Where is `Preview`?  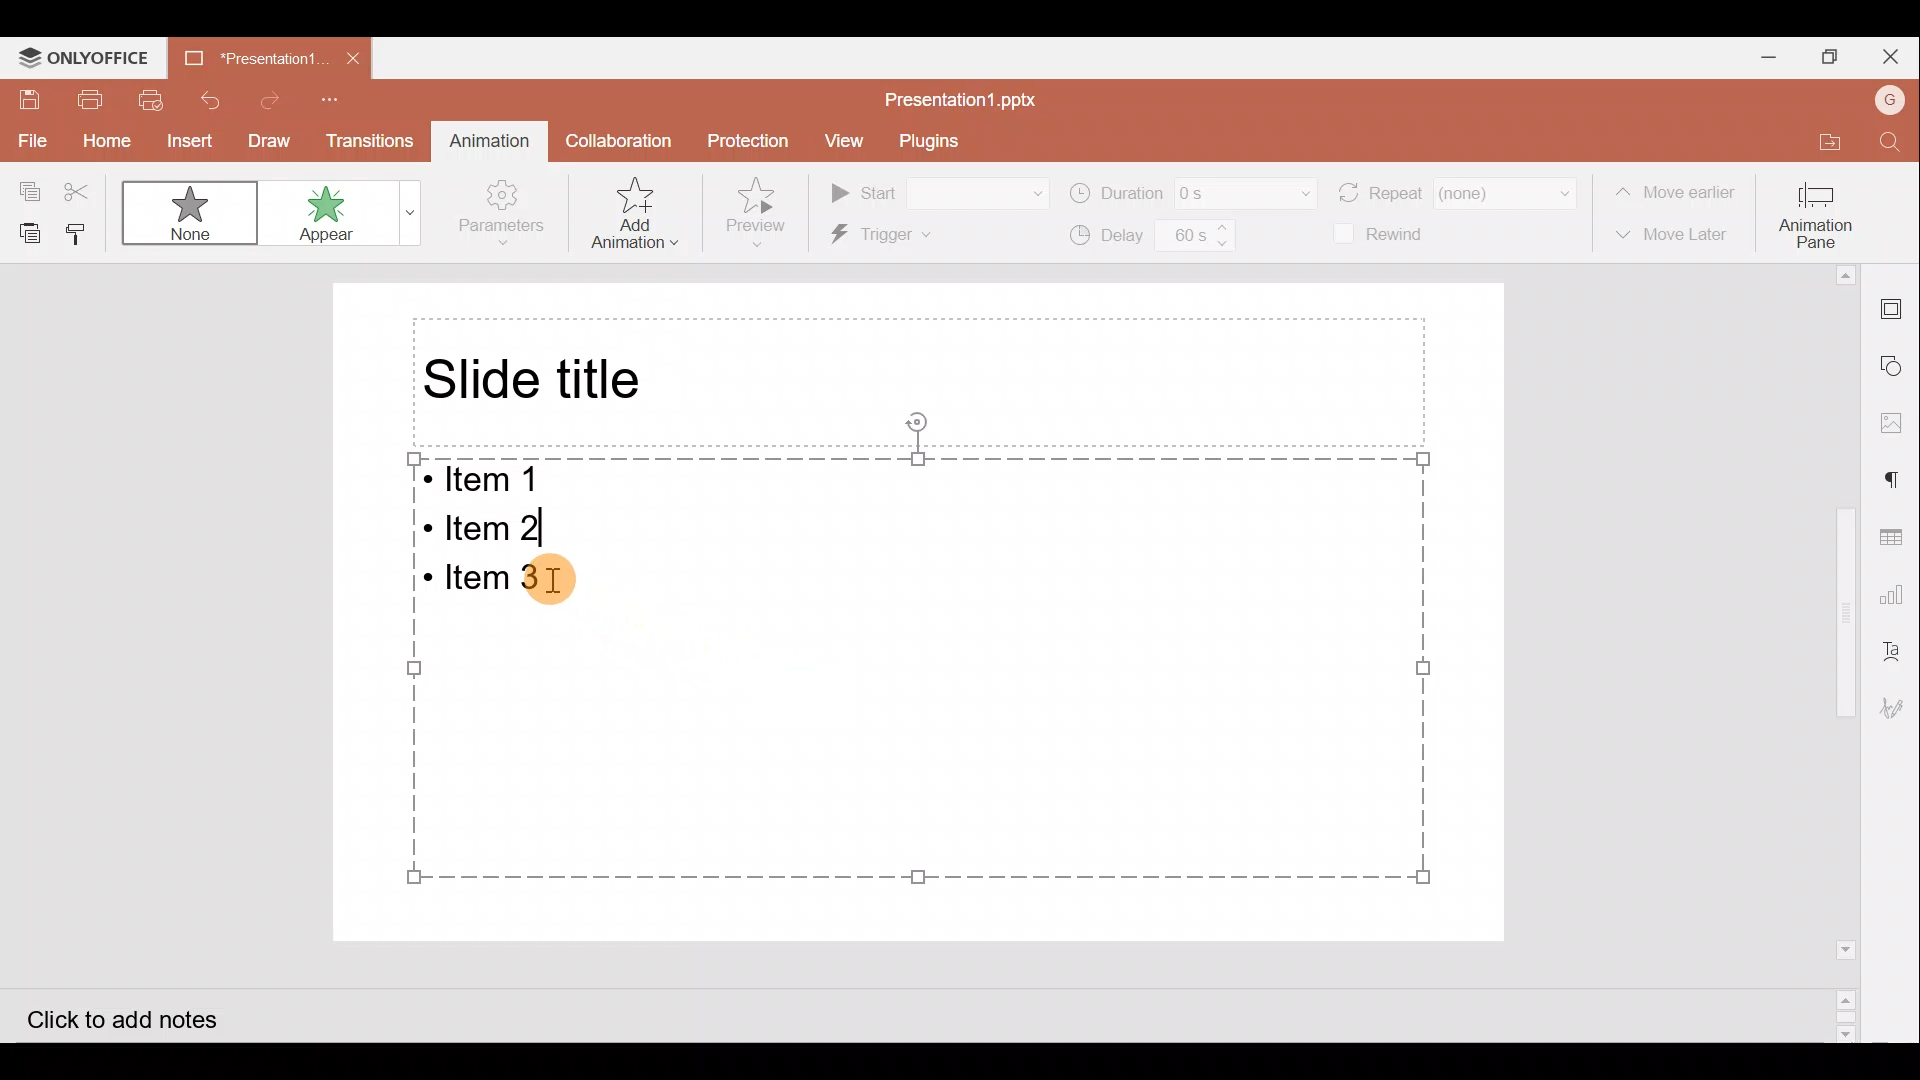 Preview is located at coordinates (764, 212).